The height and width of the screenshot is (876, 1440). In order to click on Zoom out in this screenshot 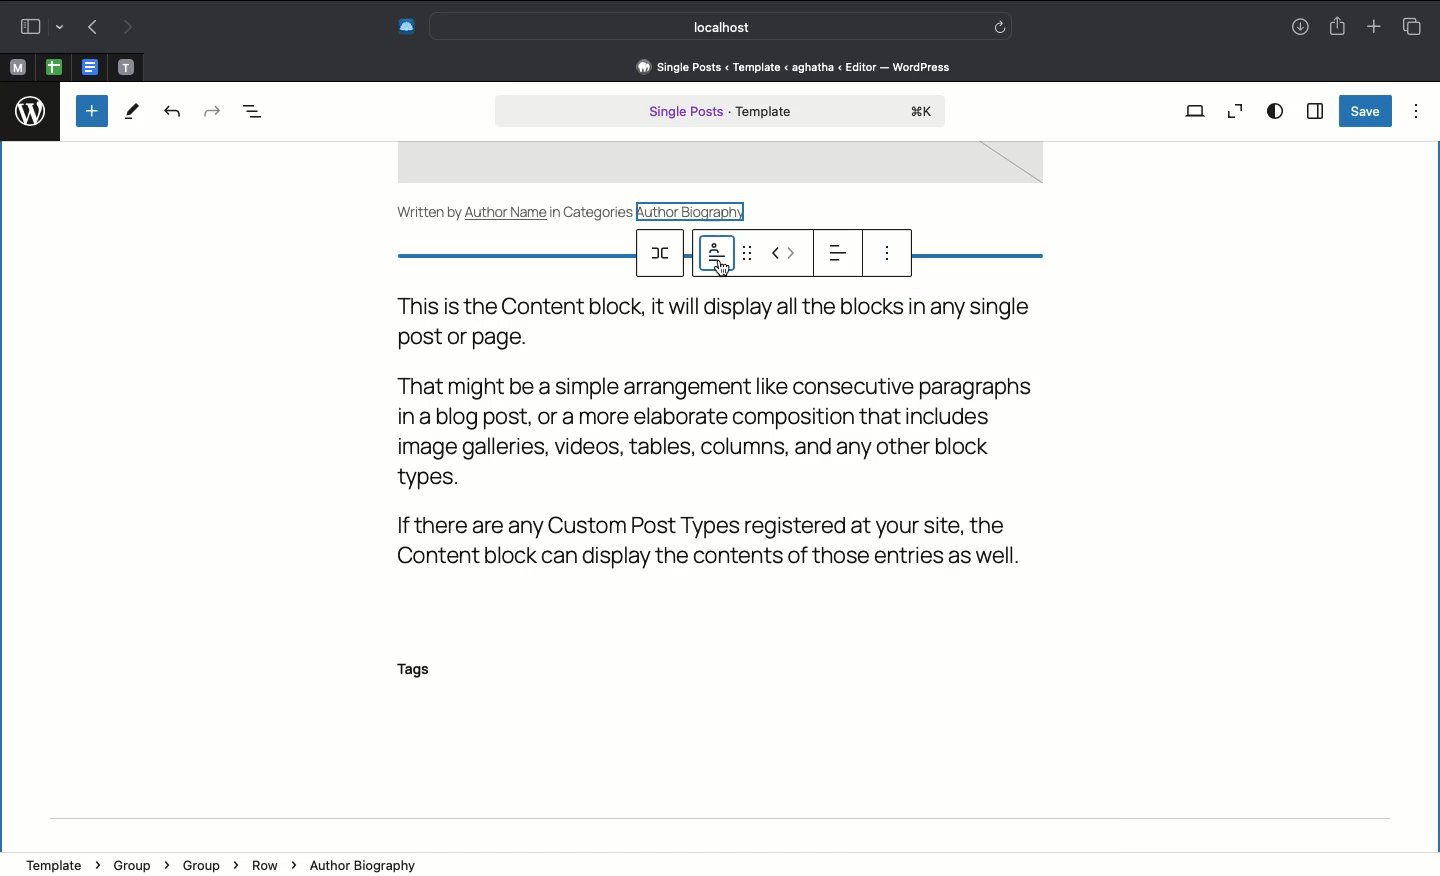, I will do `click(1235, 111)`.